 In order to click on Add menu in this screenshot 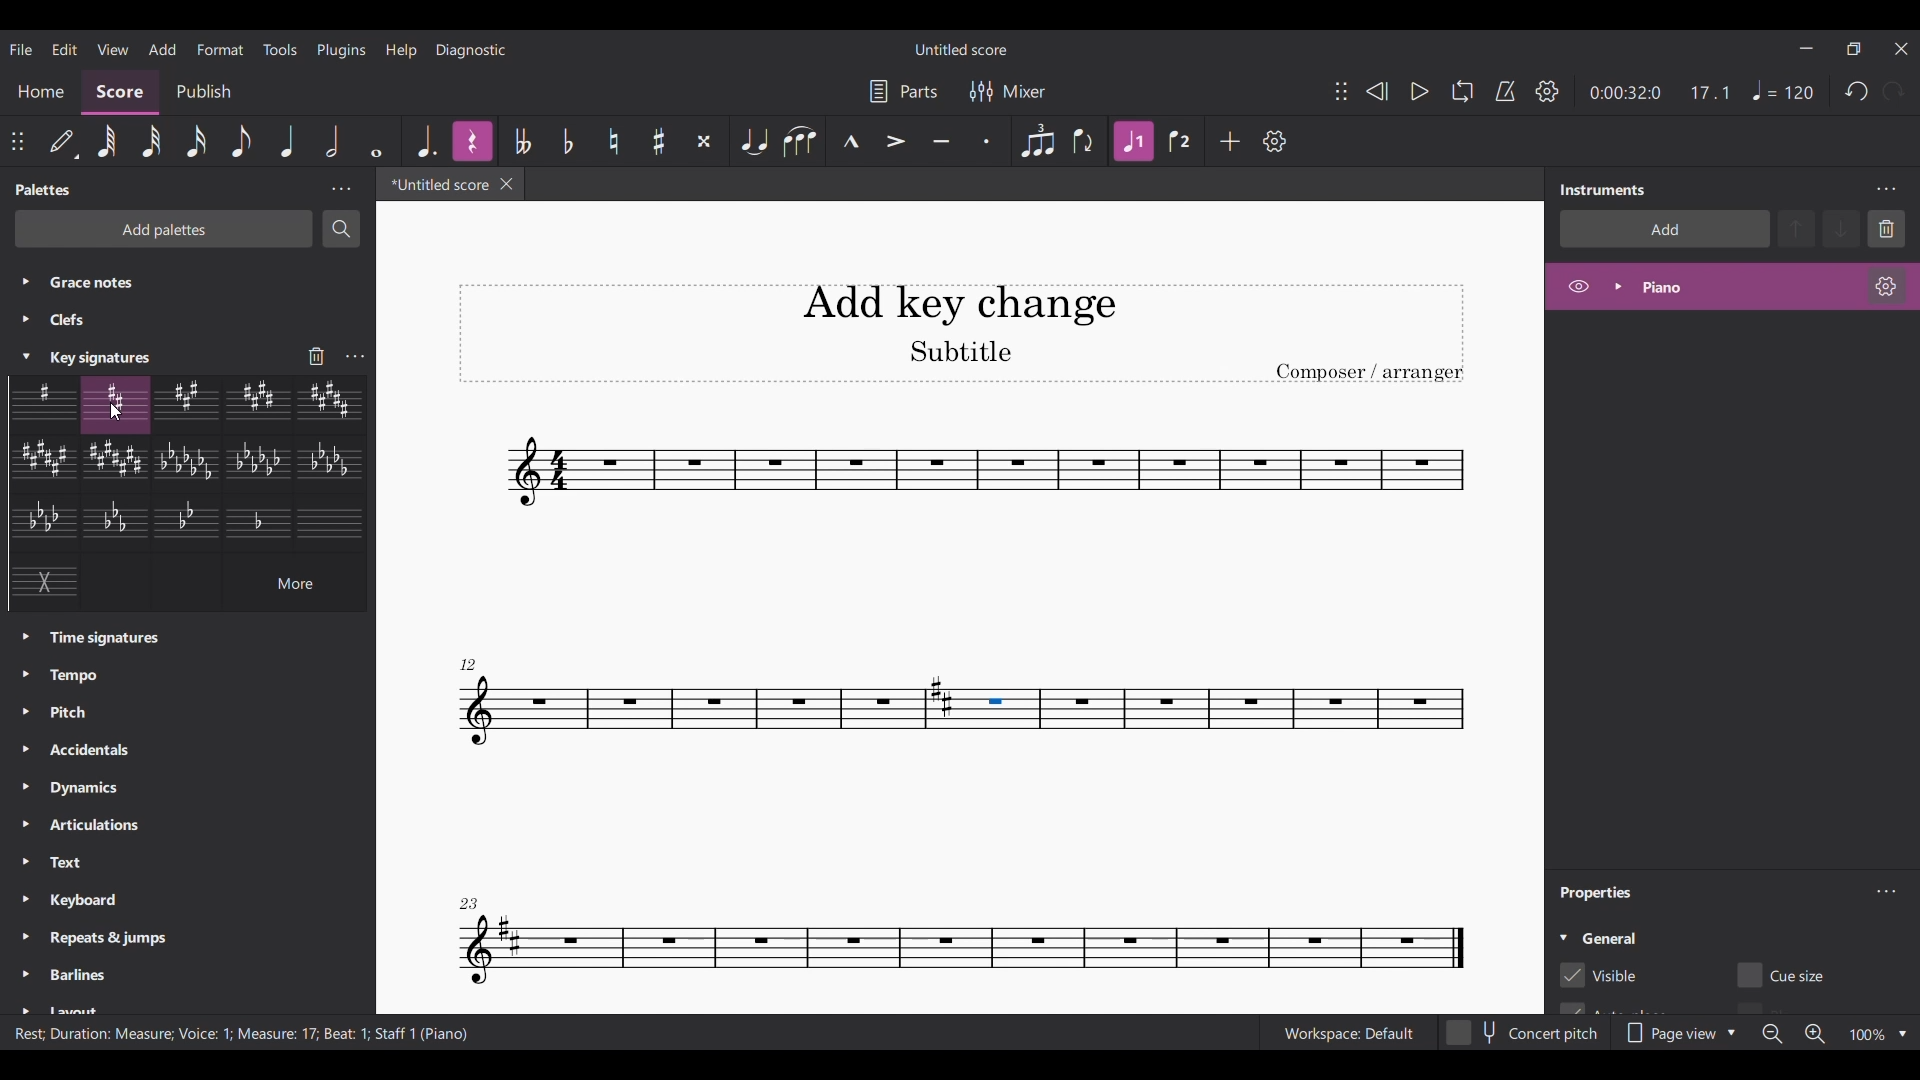, I will do `click(163, 49)`.